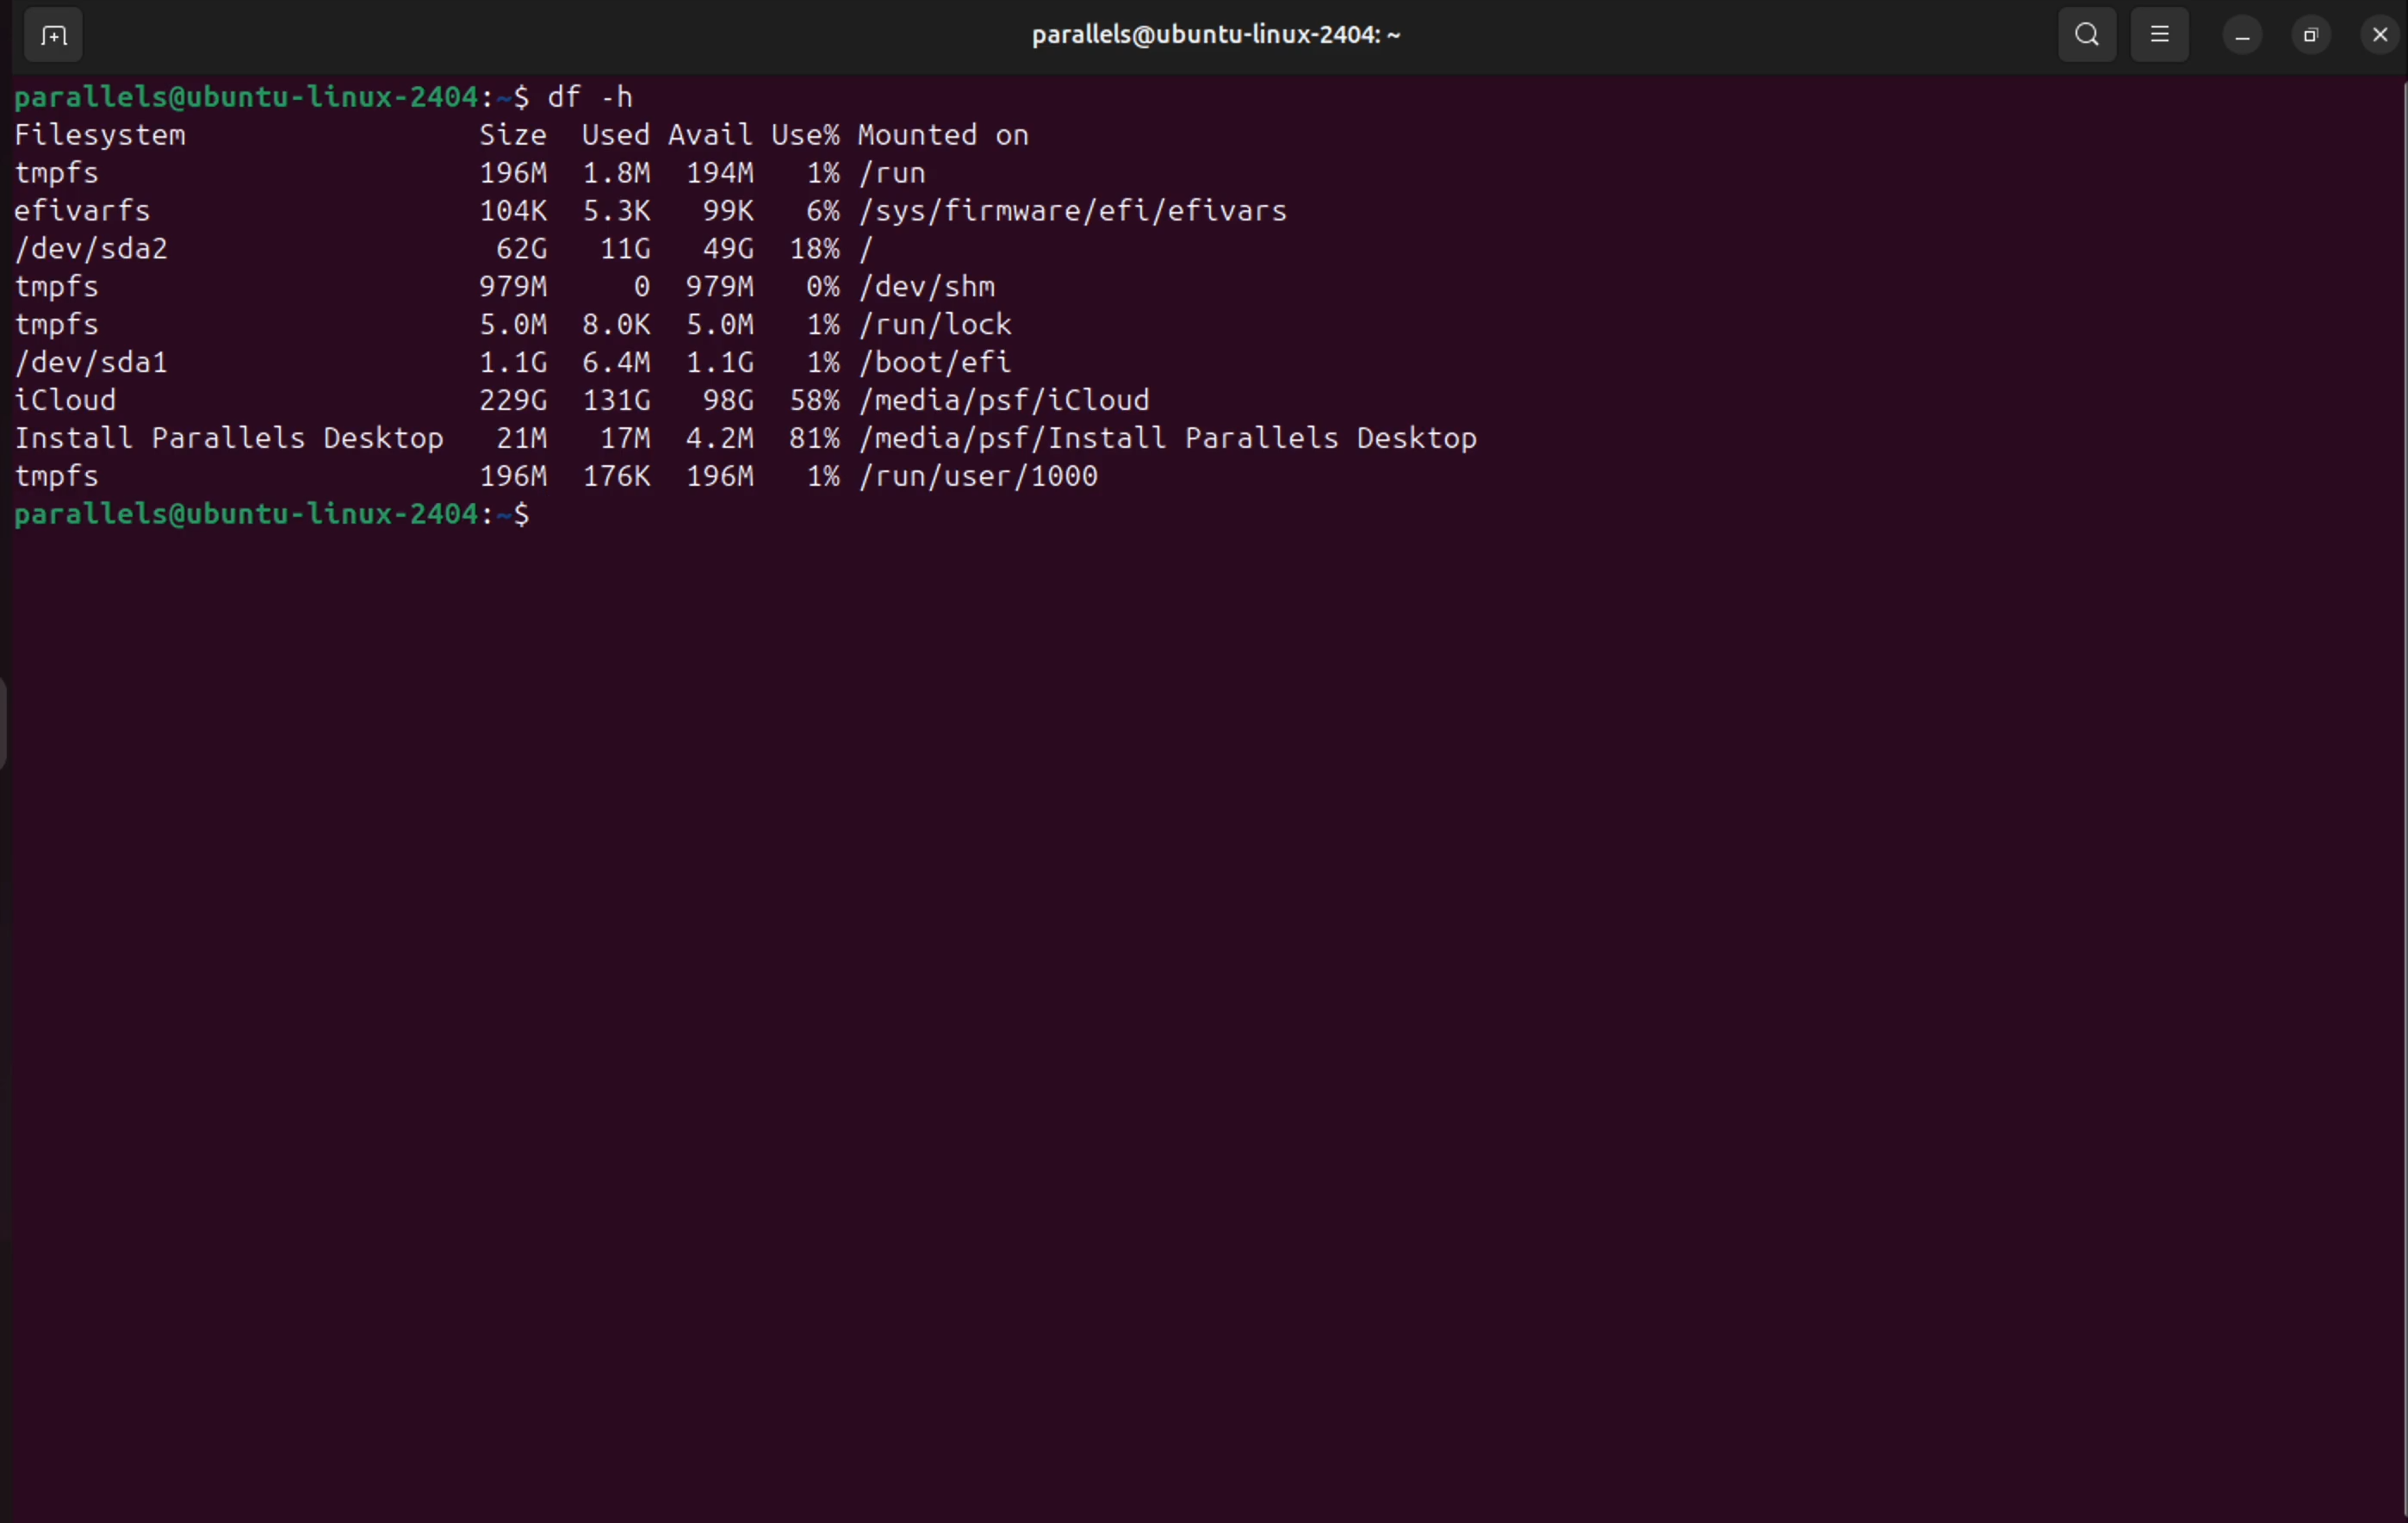  I want to click on 1%, so click(819, 481).